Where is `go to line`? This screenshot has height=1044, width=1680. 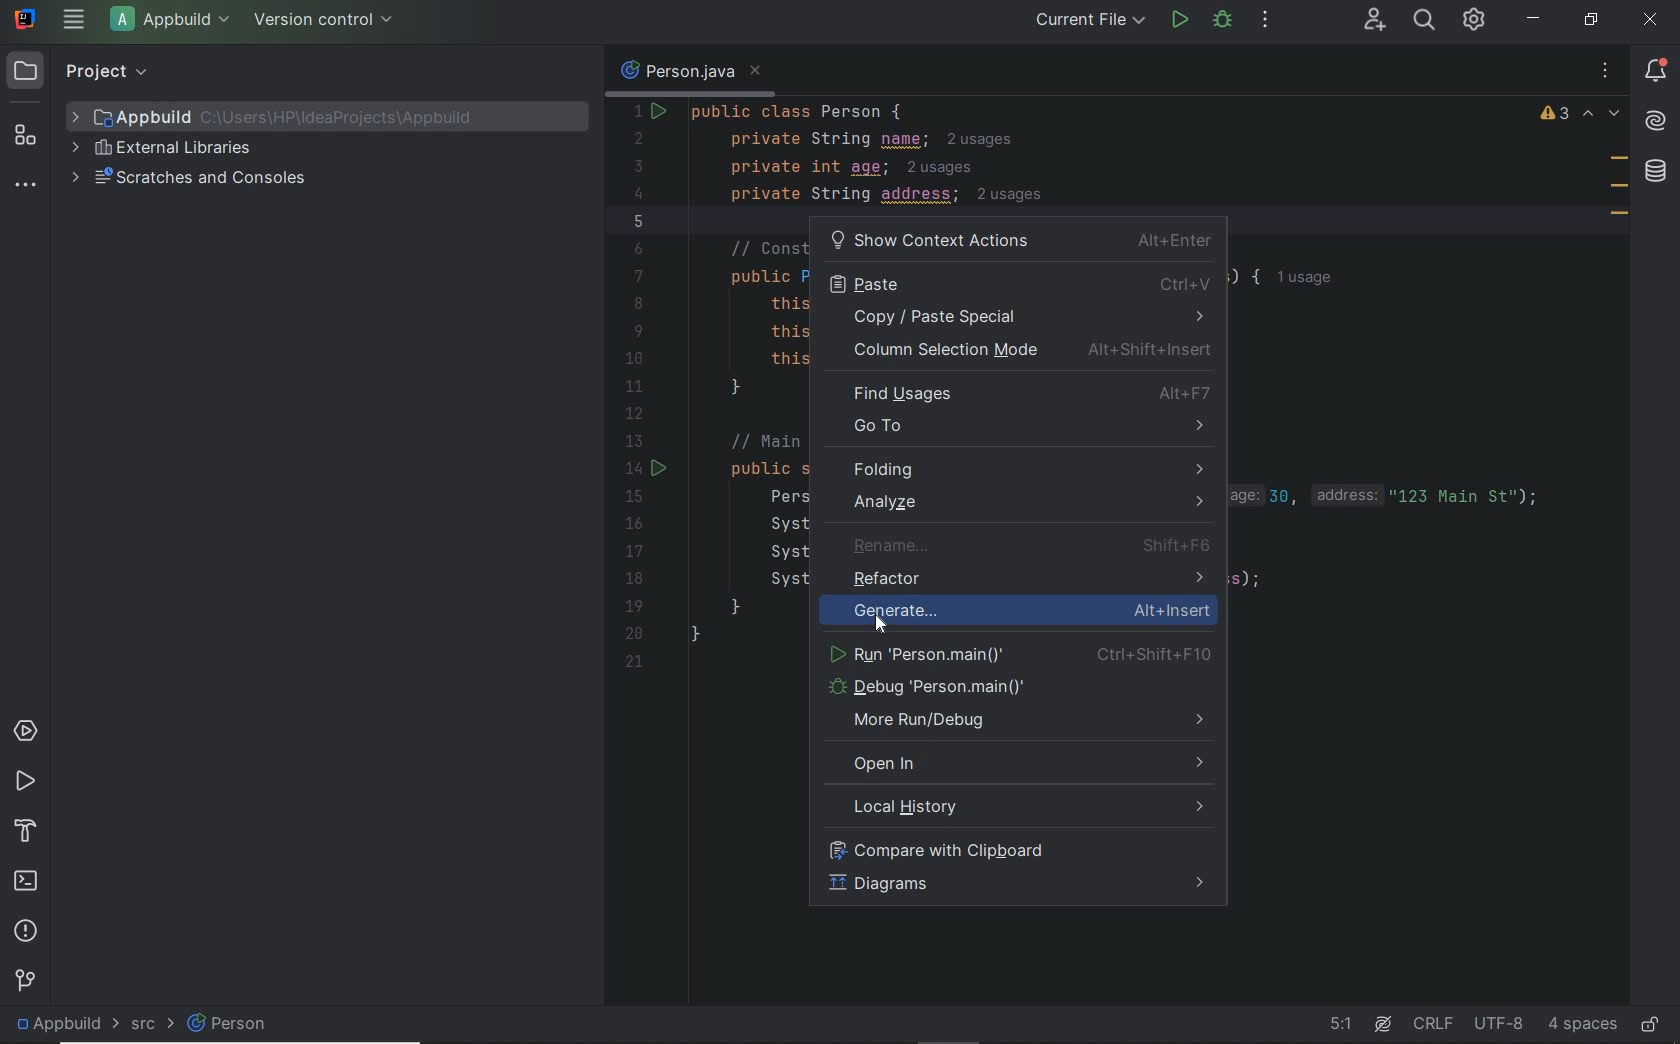 go to line is located at coordinates (1338, 1025).